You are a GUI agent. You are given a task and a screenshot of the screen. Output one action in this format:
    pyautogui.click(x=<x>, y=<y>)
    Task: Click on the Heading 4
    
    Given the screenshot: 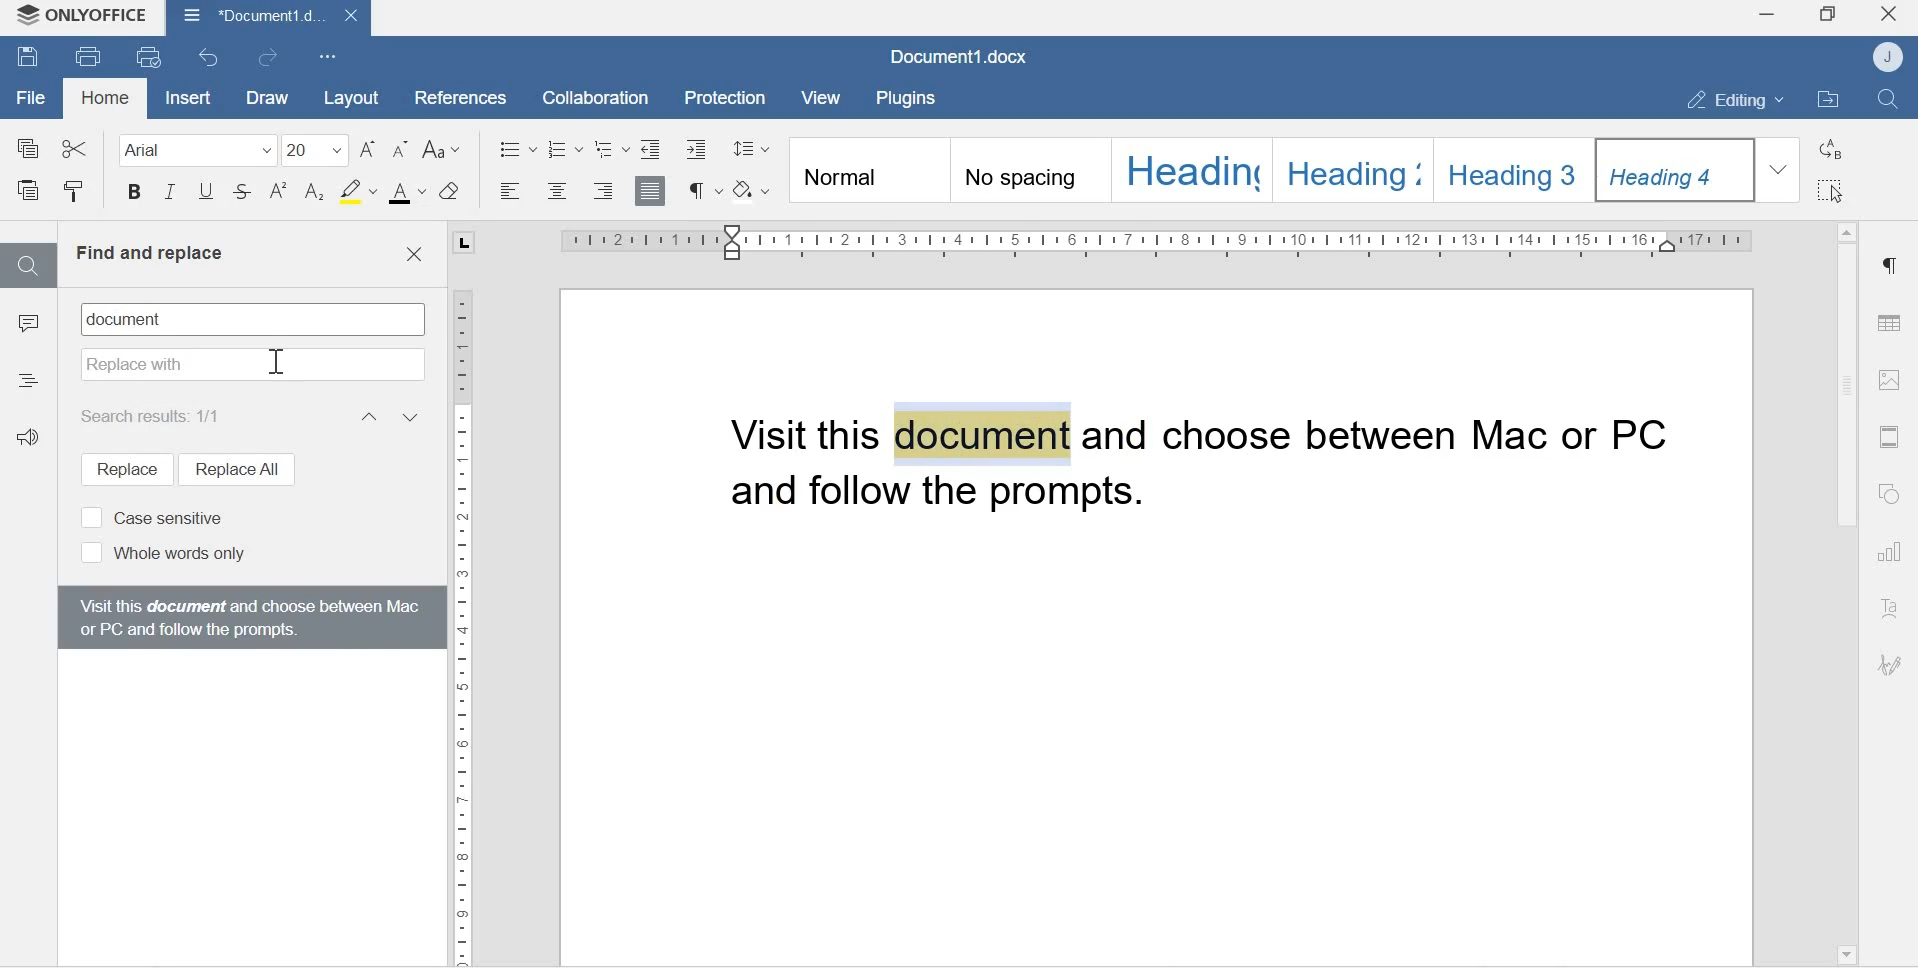 What is the action you would take?
    pyautogui.click(x=1677, y=170)
    